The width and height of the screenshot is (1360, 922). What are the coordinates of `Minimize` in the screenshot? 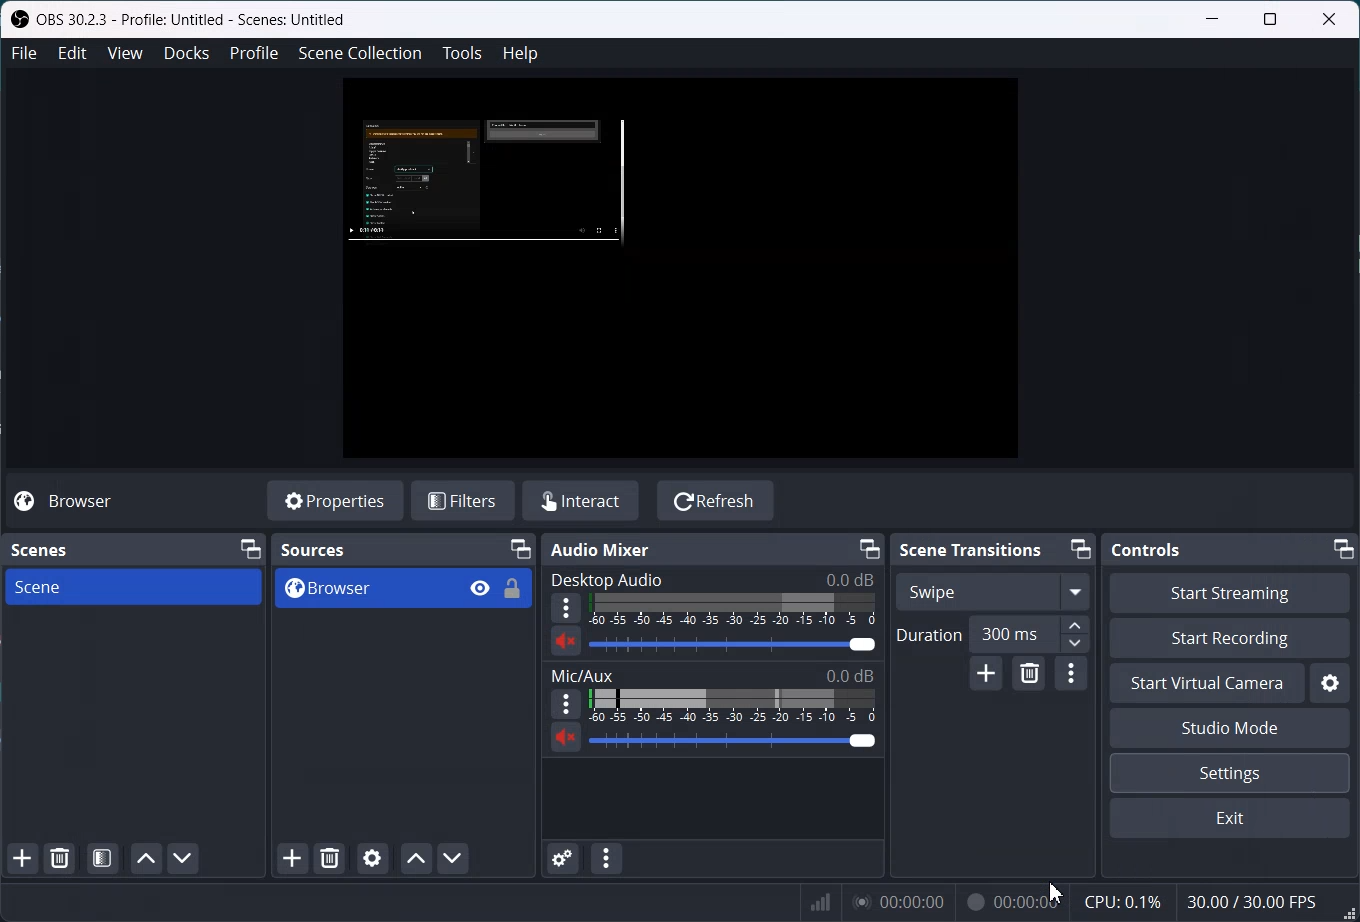 It's located at (869, 548).